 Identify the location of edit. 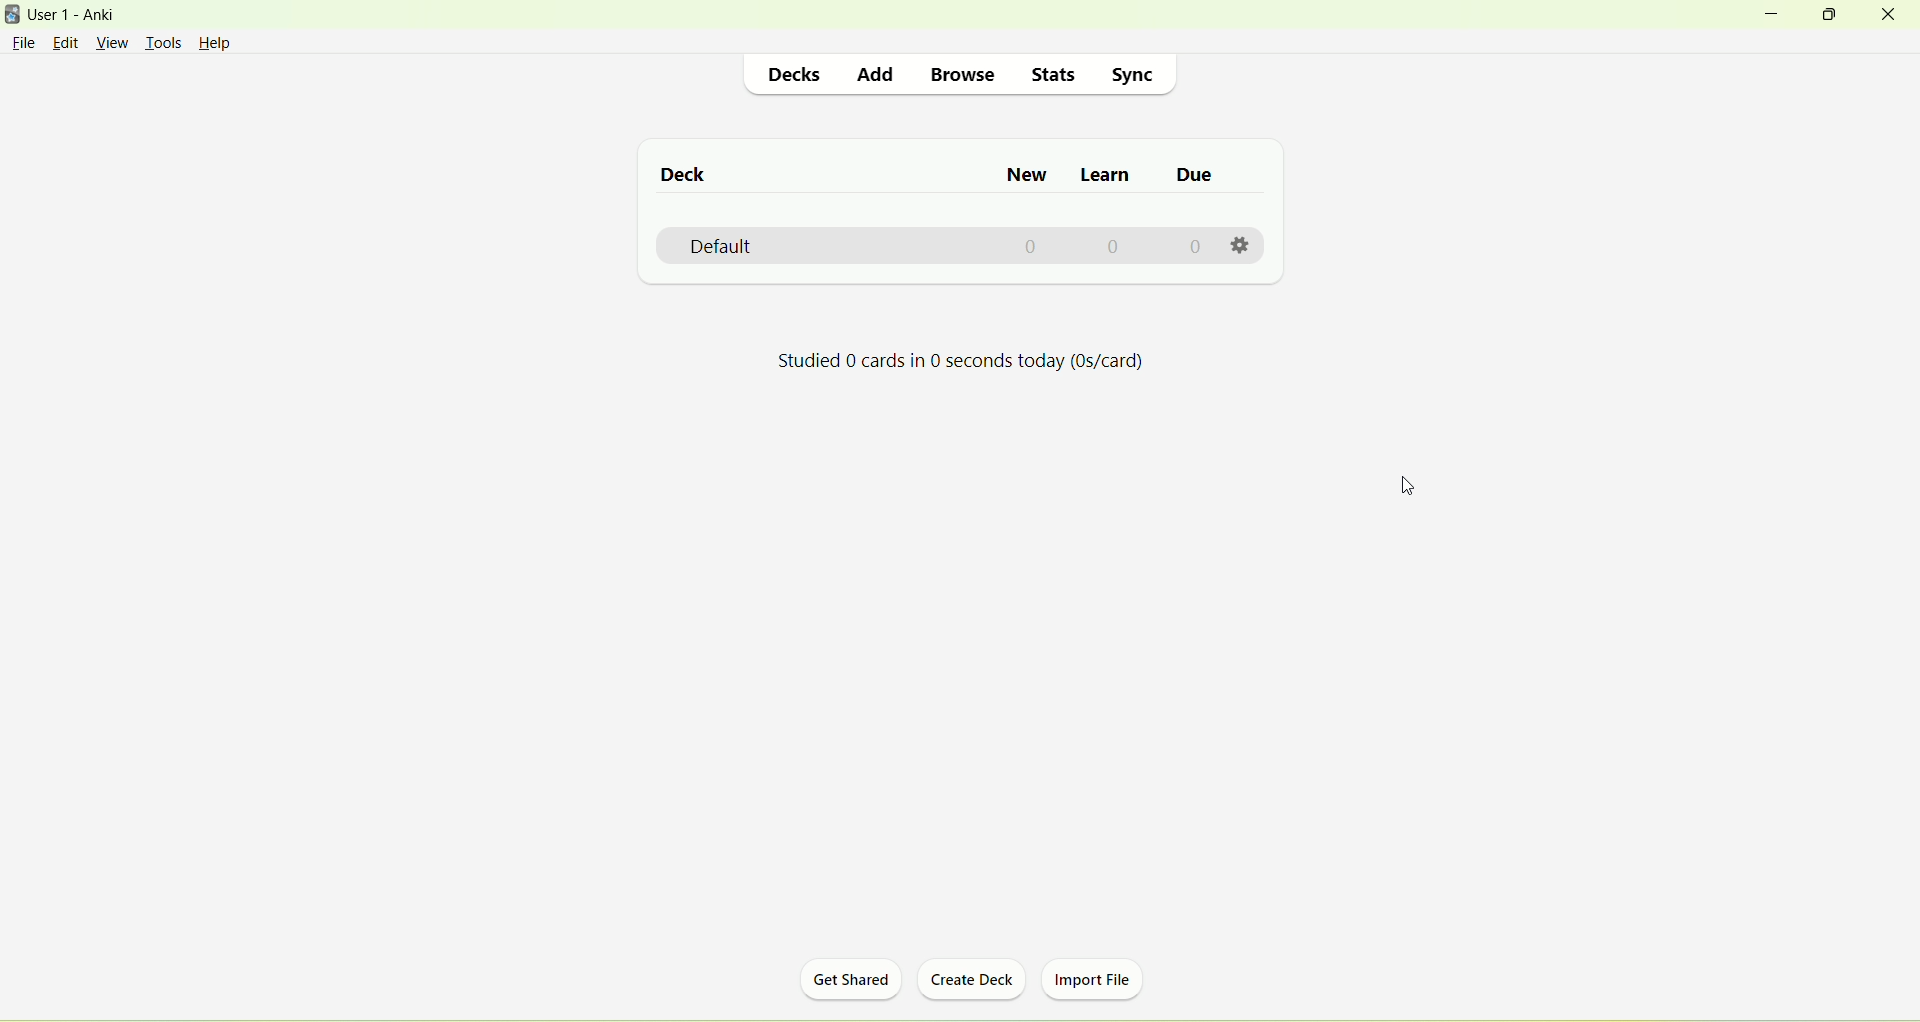
(64, 43).